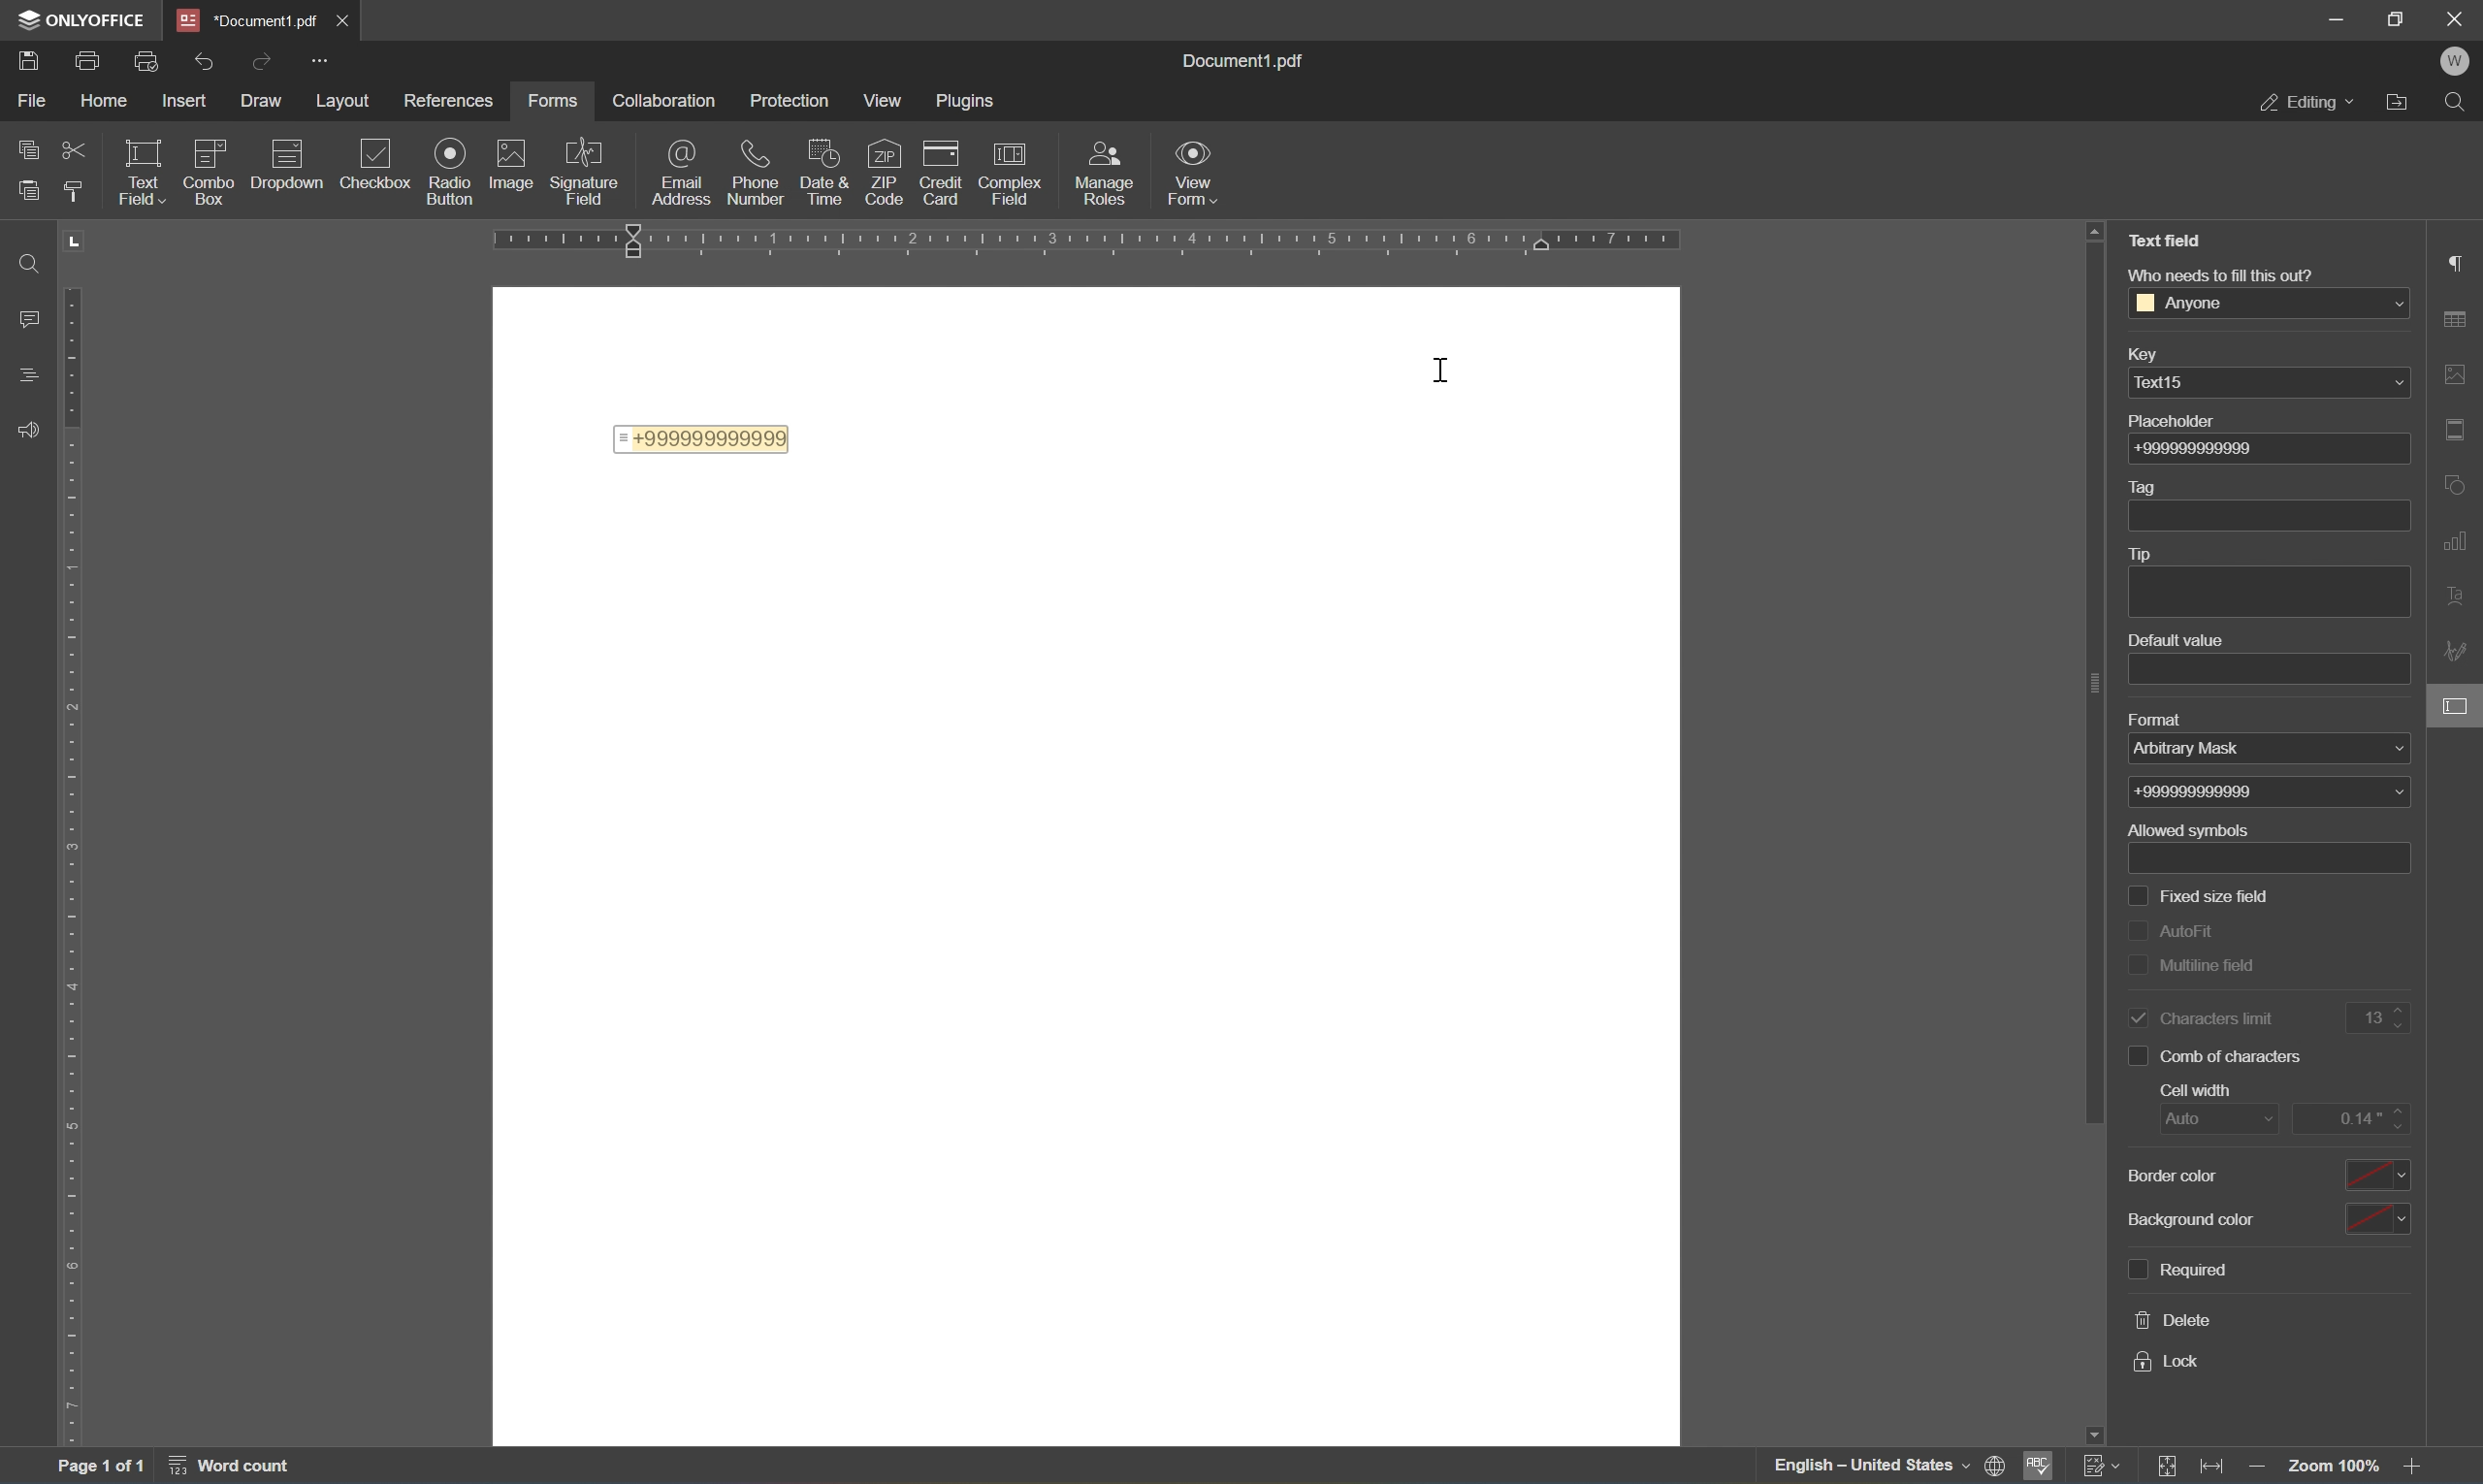 This screenshot has width=2483, height=1484. What do you see at coordinates (2199, 929) in the screenshot?
I see `AutoFit` at bounding box center [2199, 929].